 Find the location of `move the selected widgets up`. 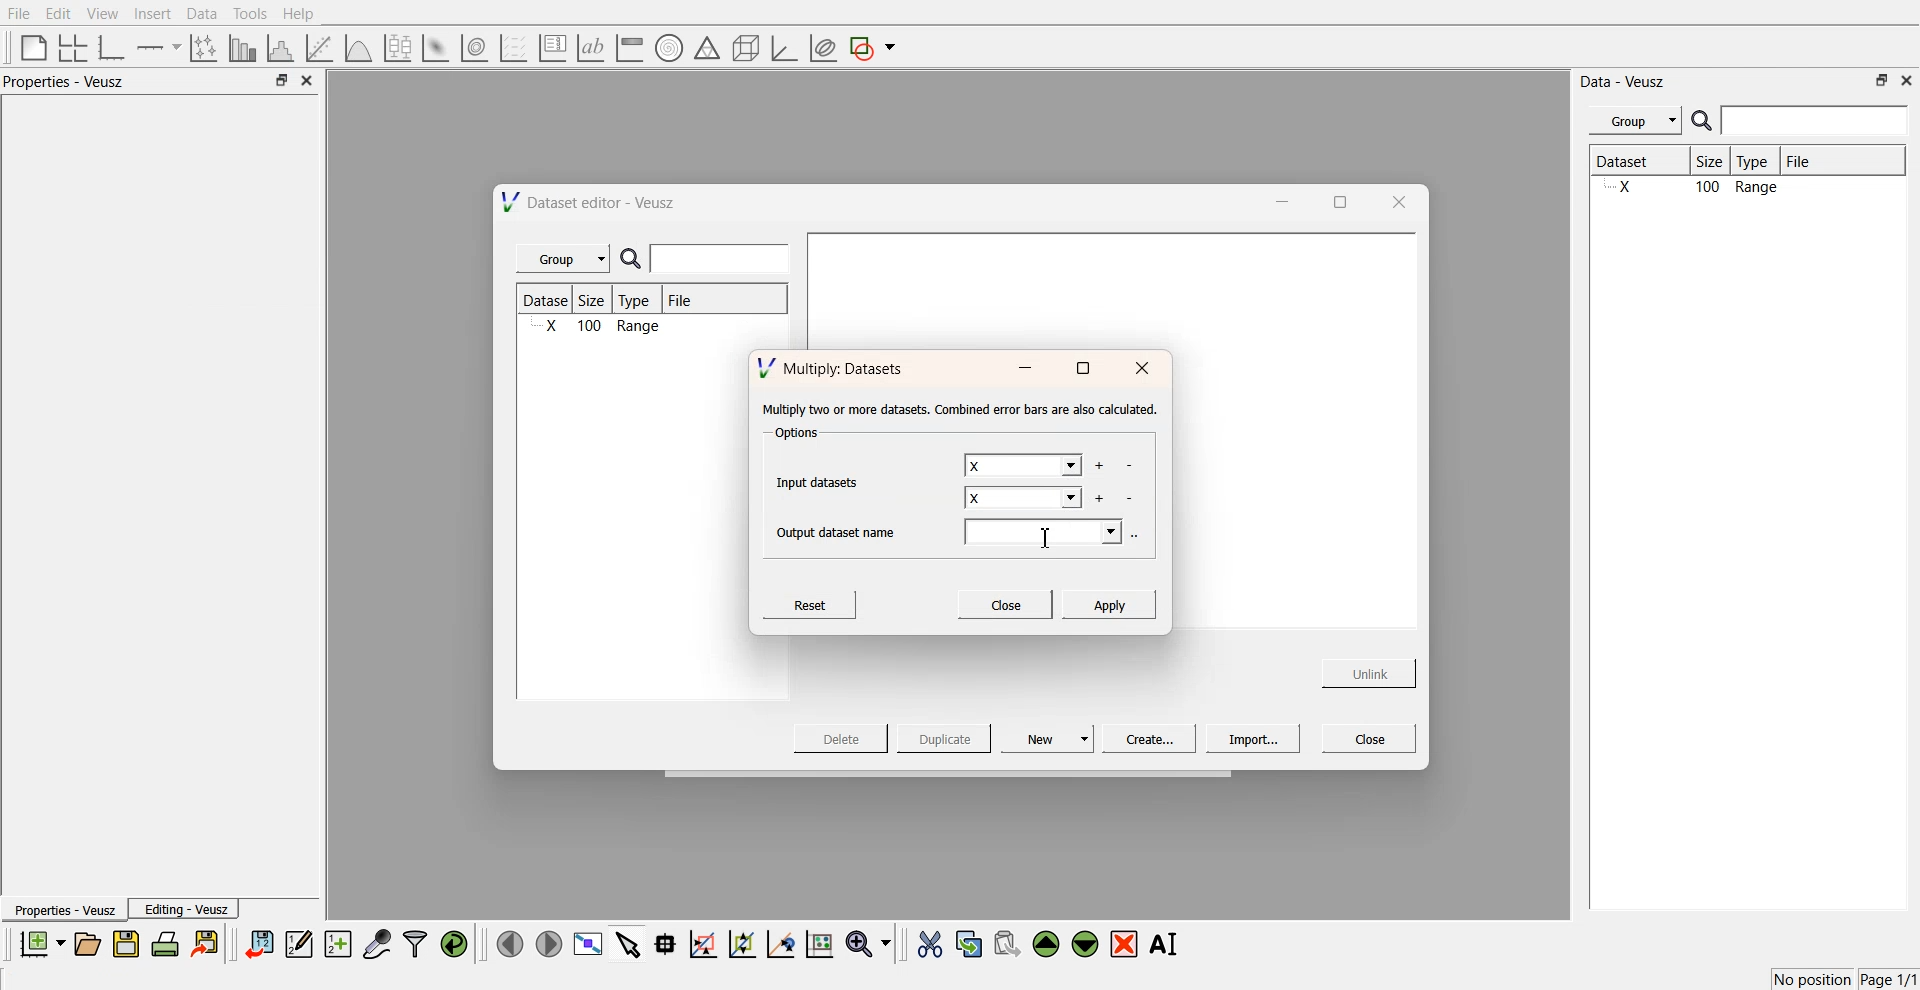

move the selected widgets up is located at coordinates (1048, 945).